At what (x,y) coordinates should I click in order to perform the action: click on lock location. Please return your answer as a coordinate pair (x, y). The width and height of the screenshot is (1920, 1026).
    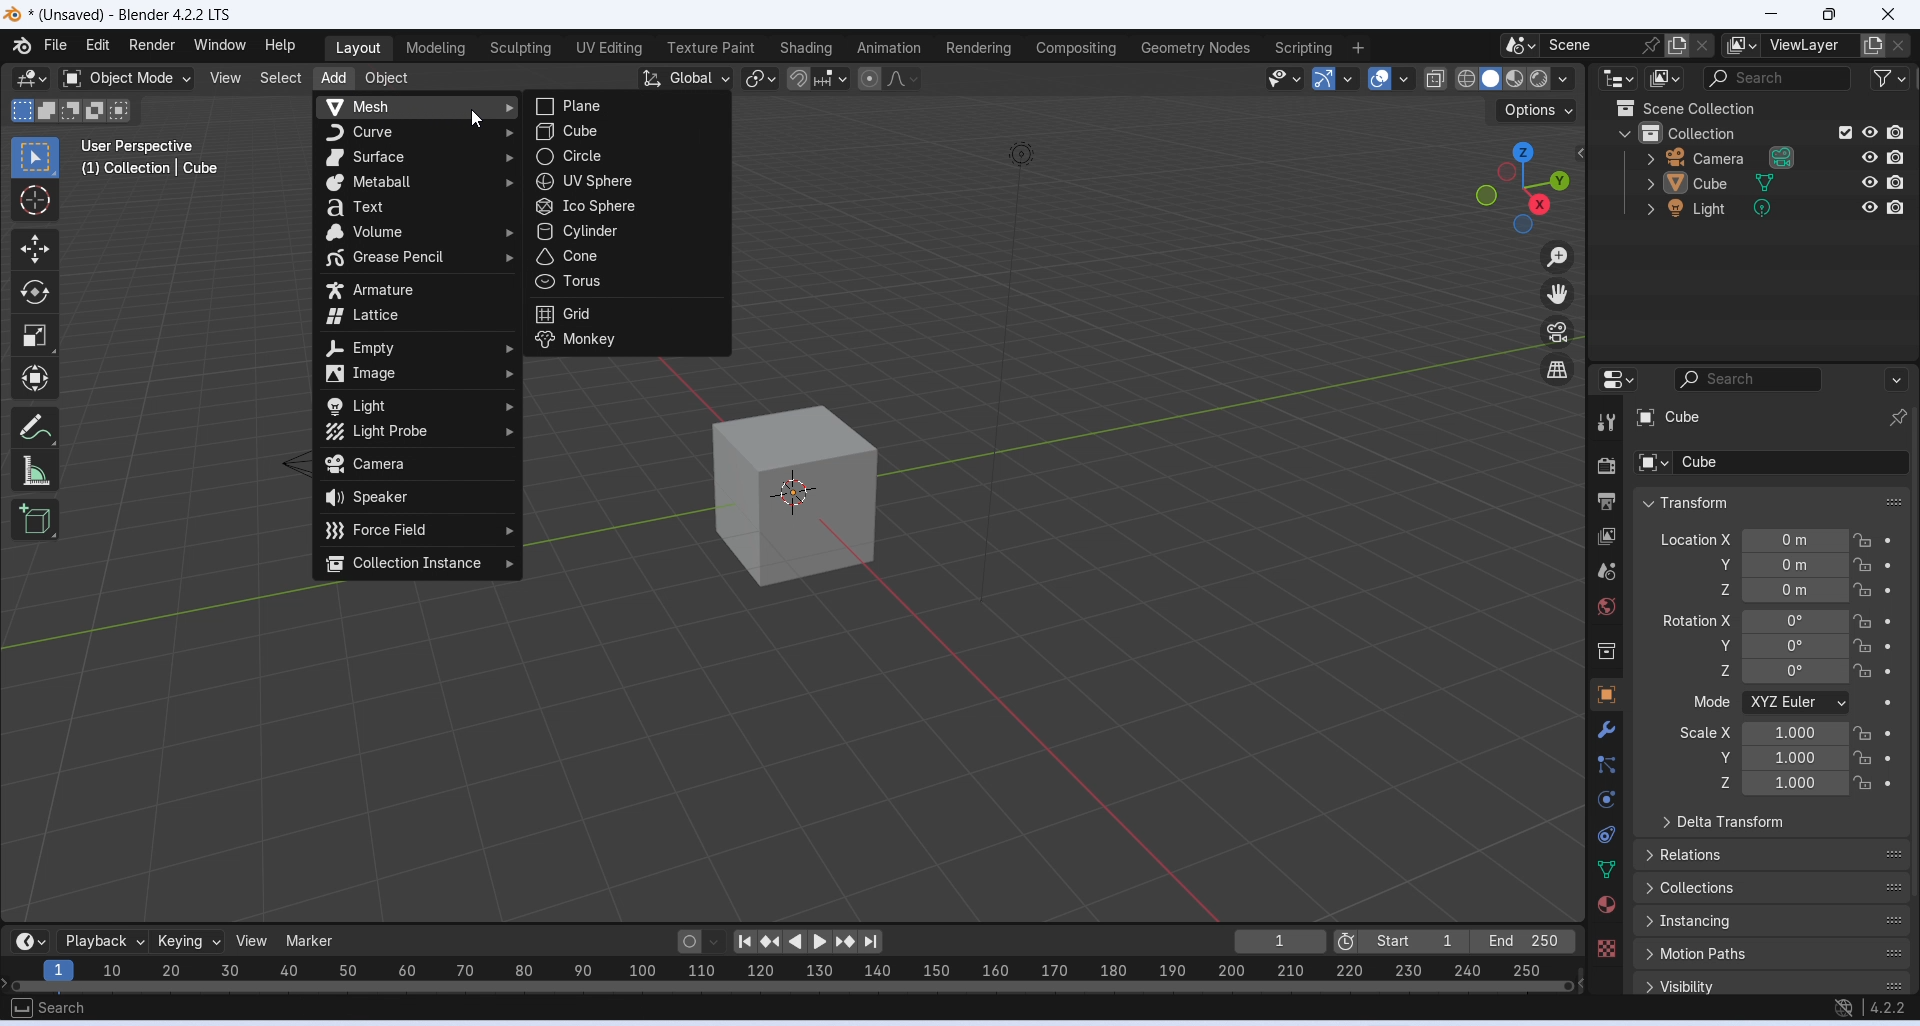
    Looking at the image, I should click on (1864, 671).